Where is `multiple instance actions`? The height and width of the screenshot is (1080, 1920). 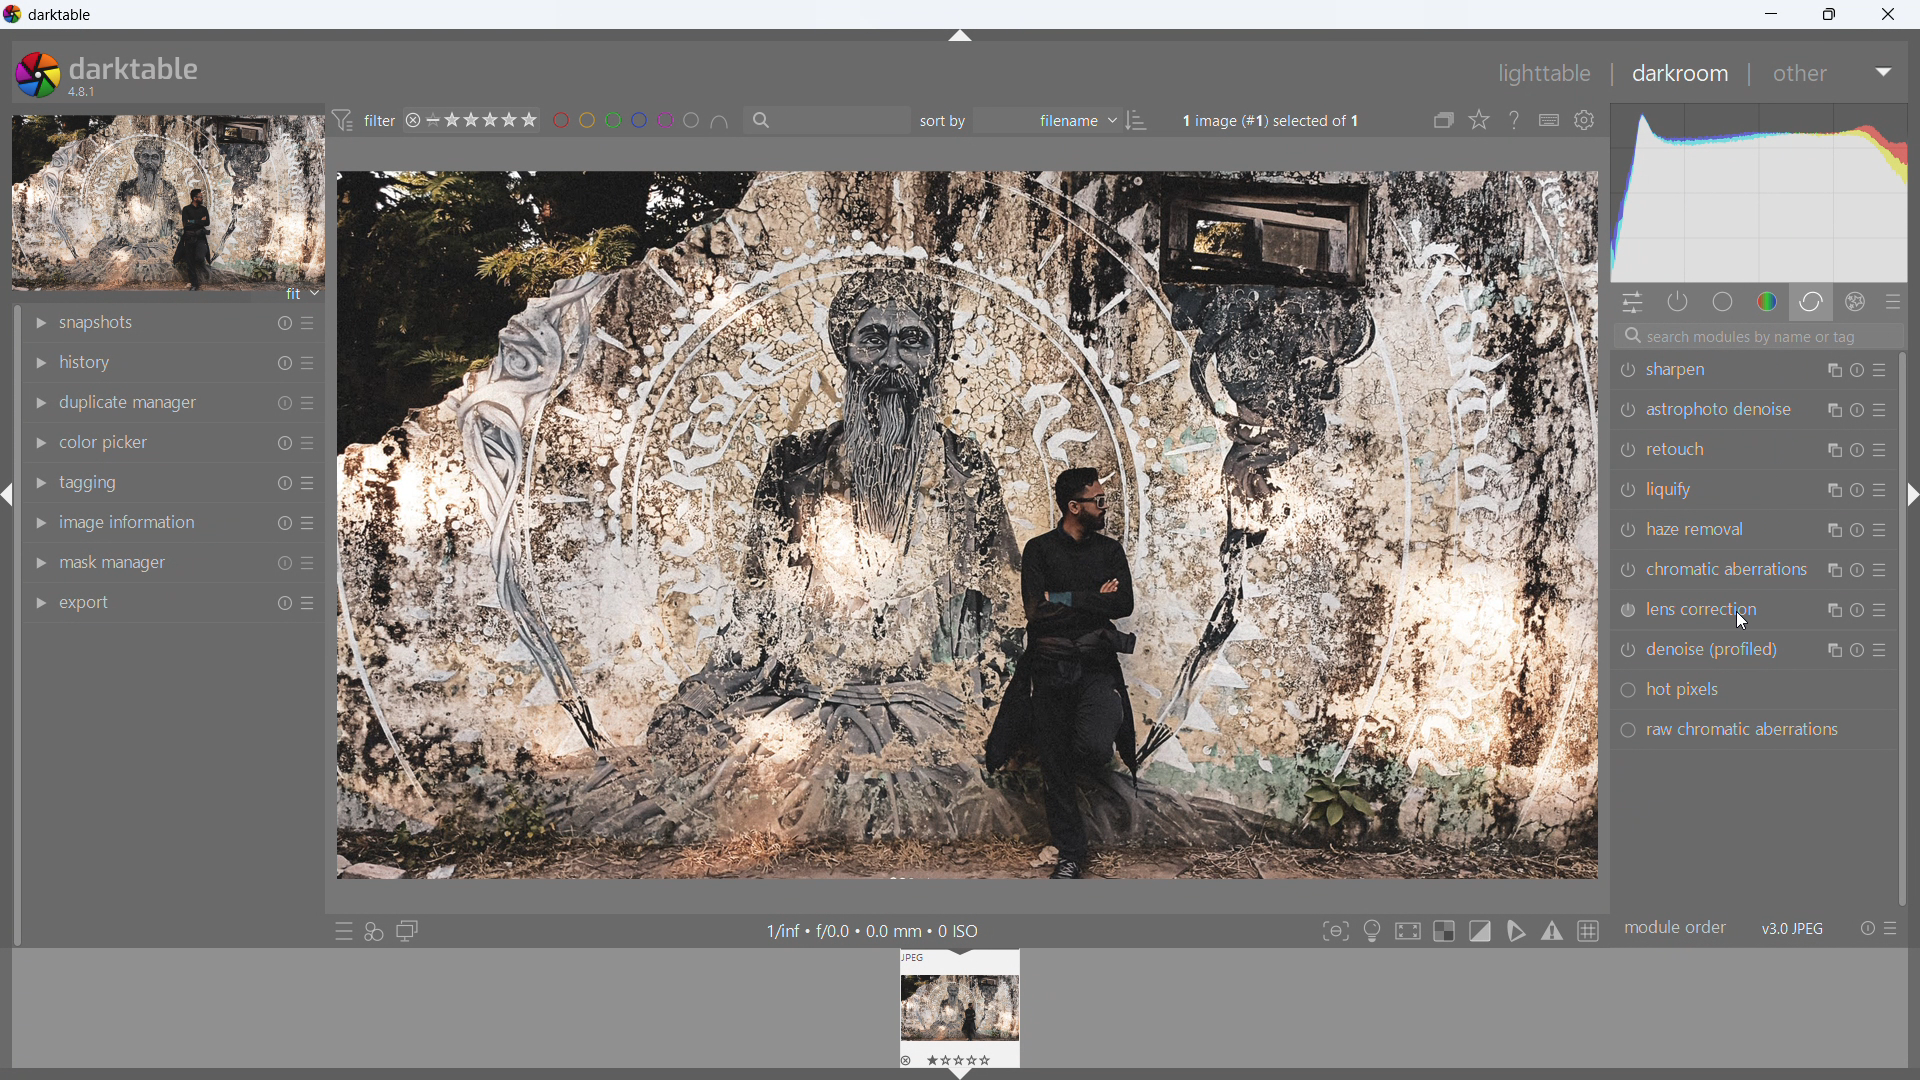
multiple instance actions is located at coordinates (1835, 370).